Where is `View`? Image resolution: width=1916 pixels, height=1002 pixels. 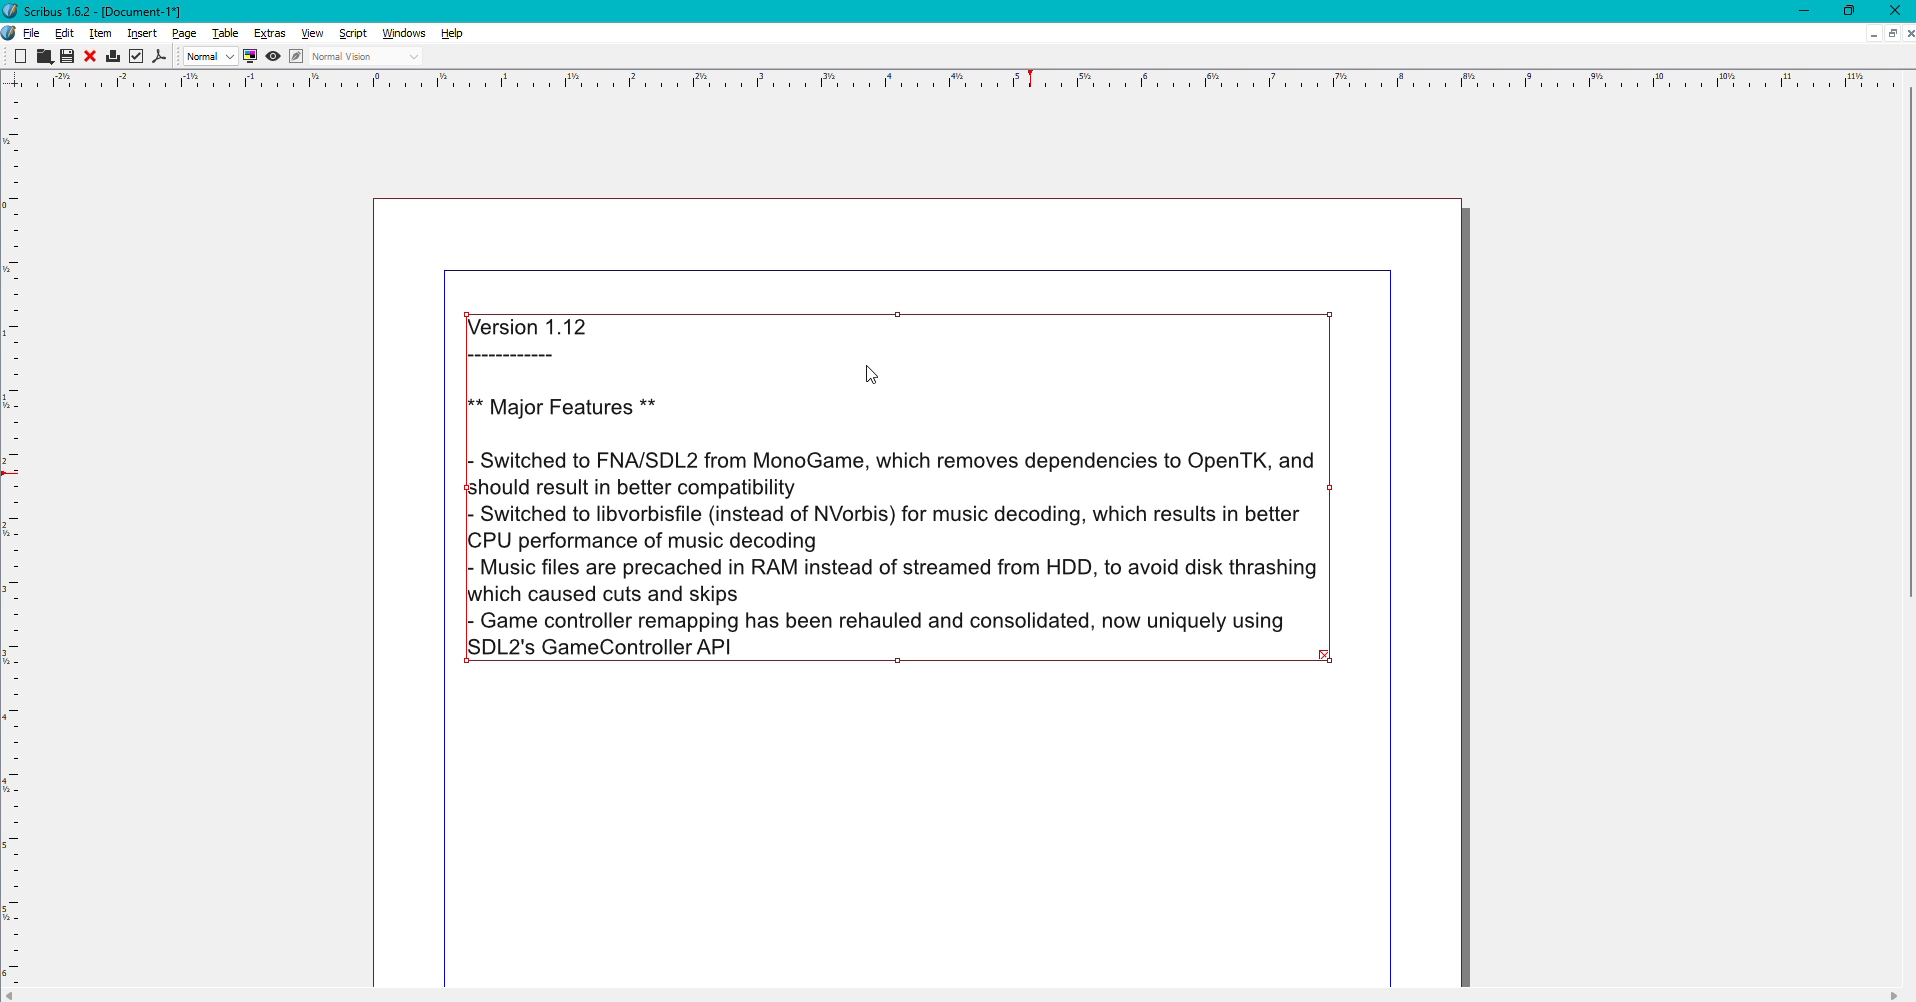 View is located at coordinates (271, 59).